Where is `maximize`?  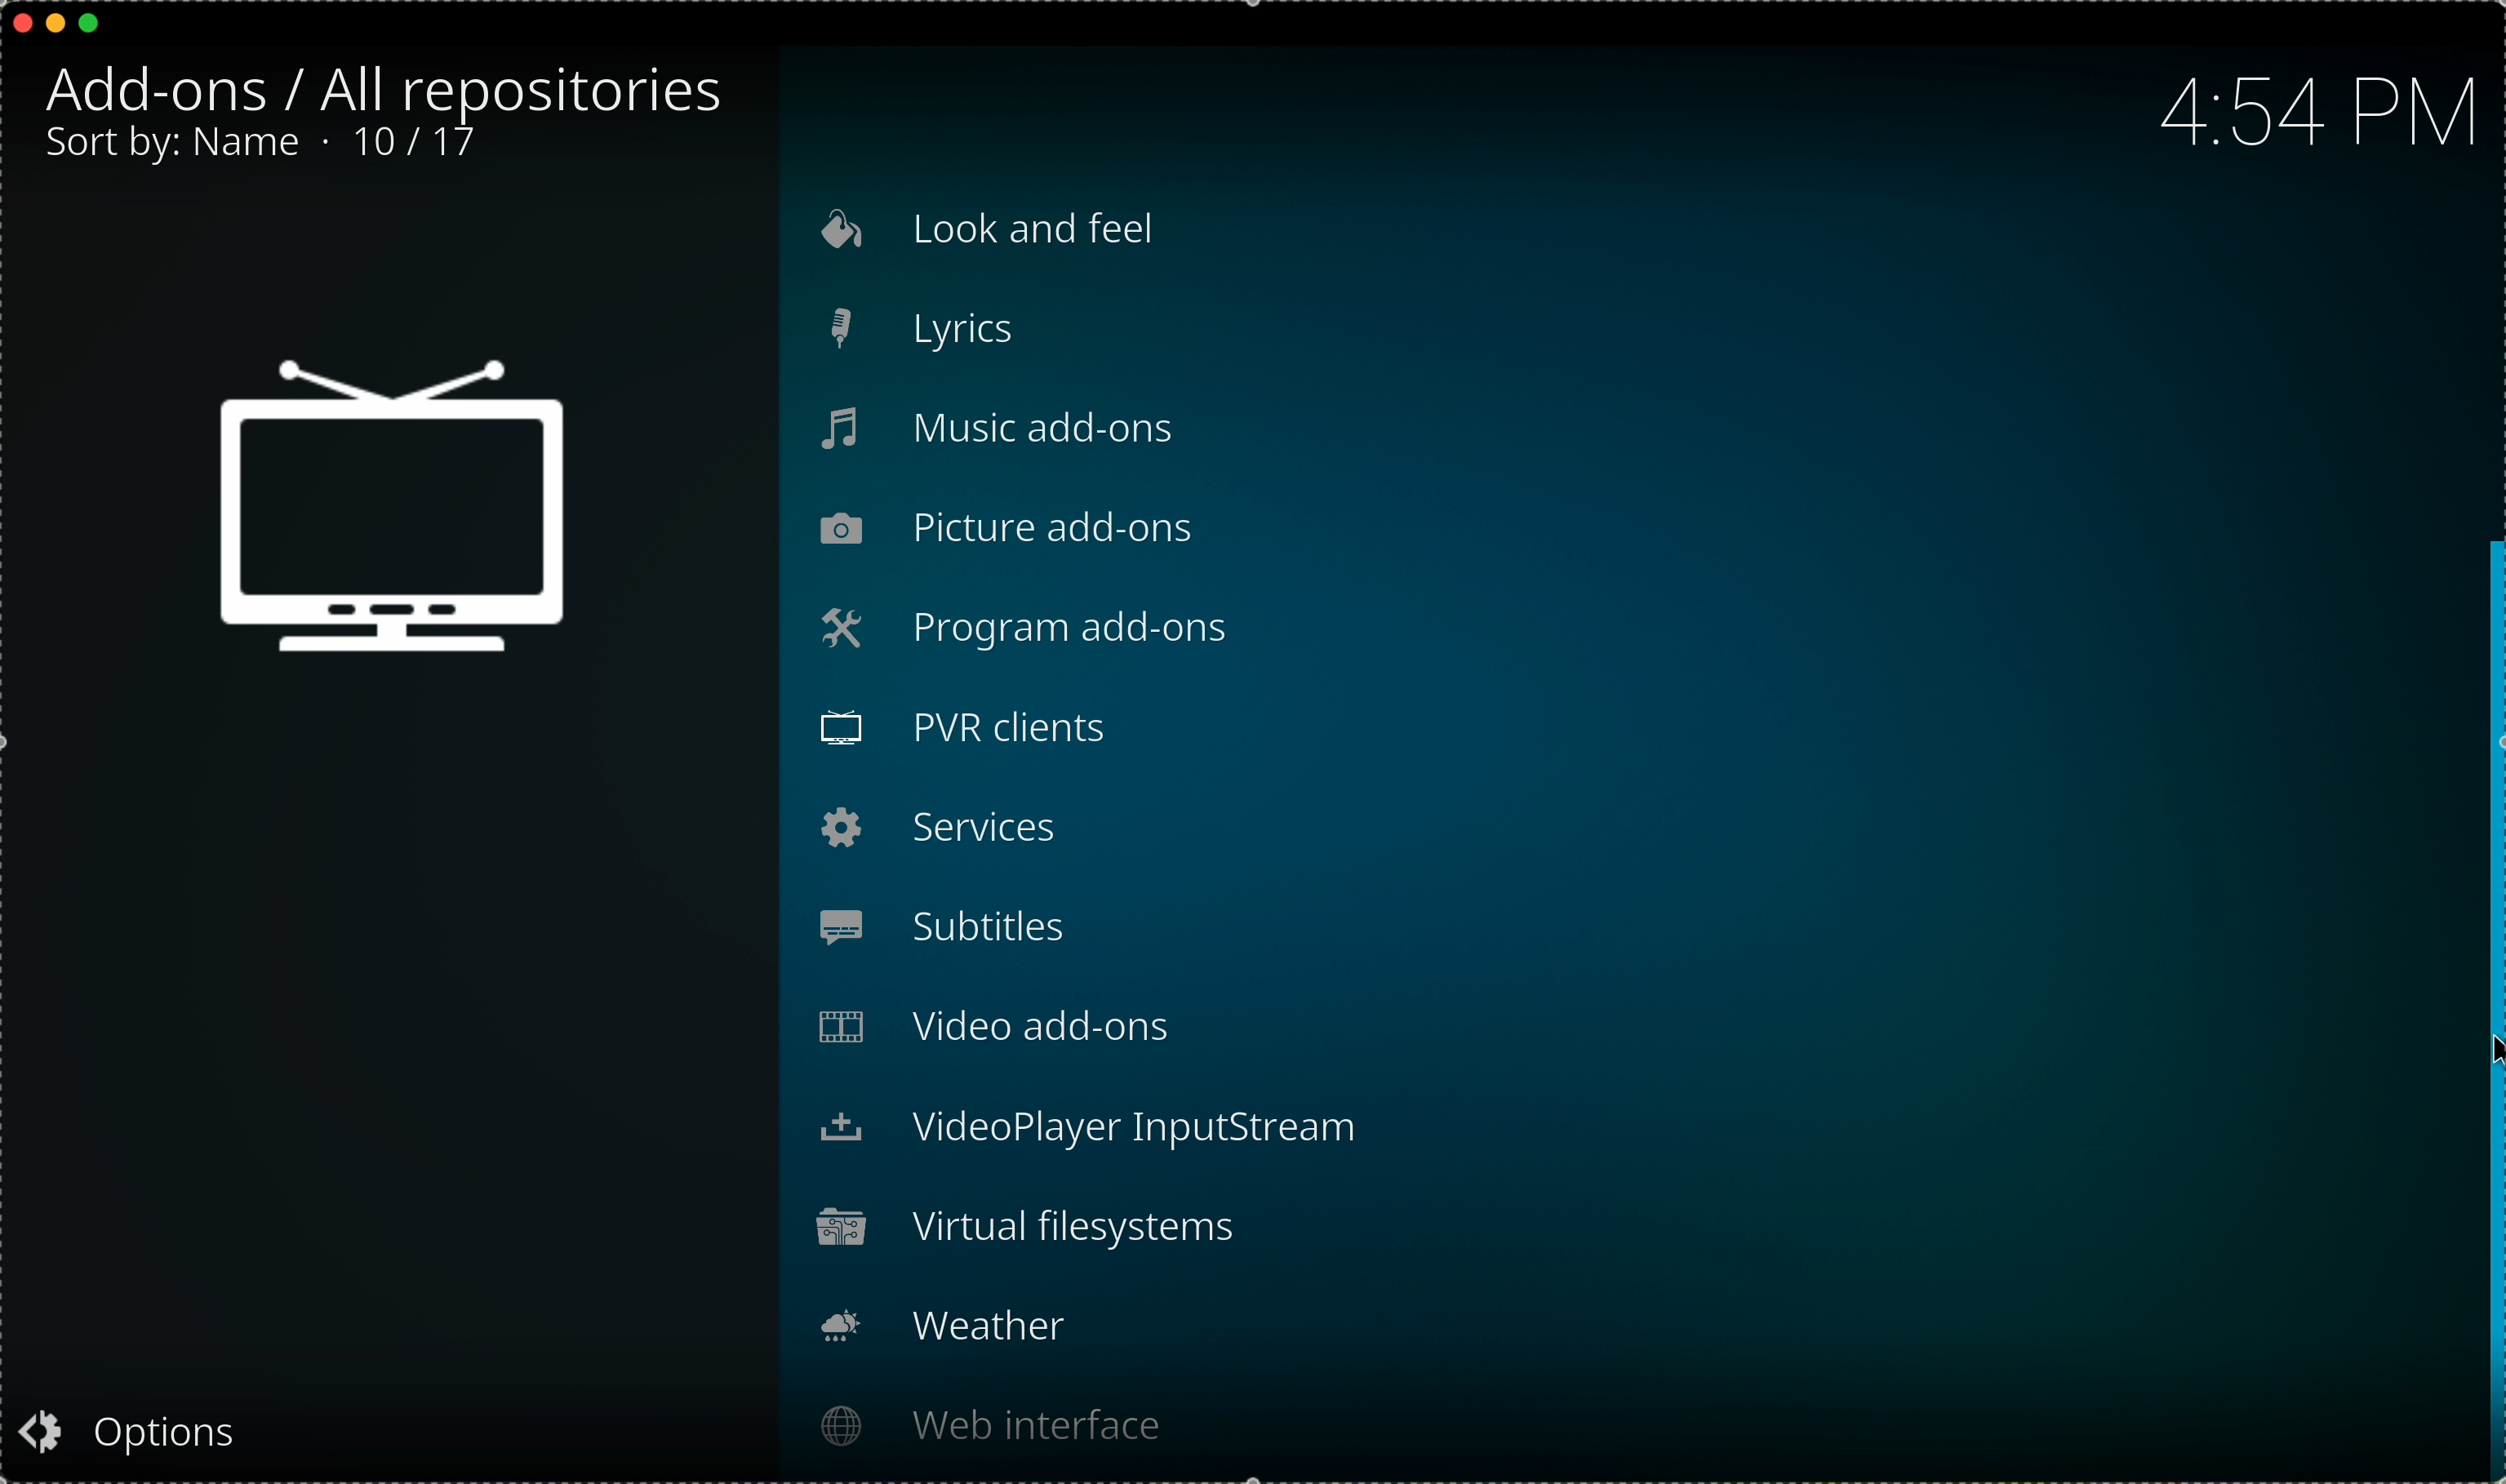
maximize is located at coordinates (92, 23).